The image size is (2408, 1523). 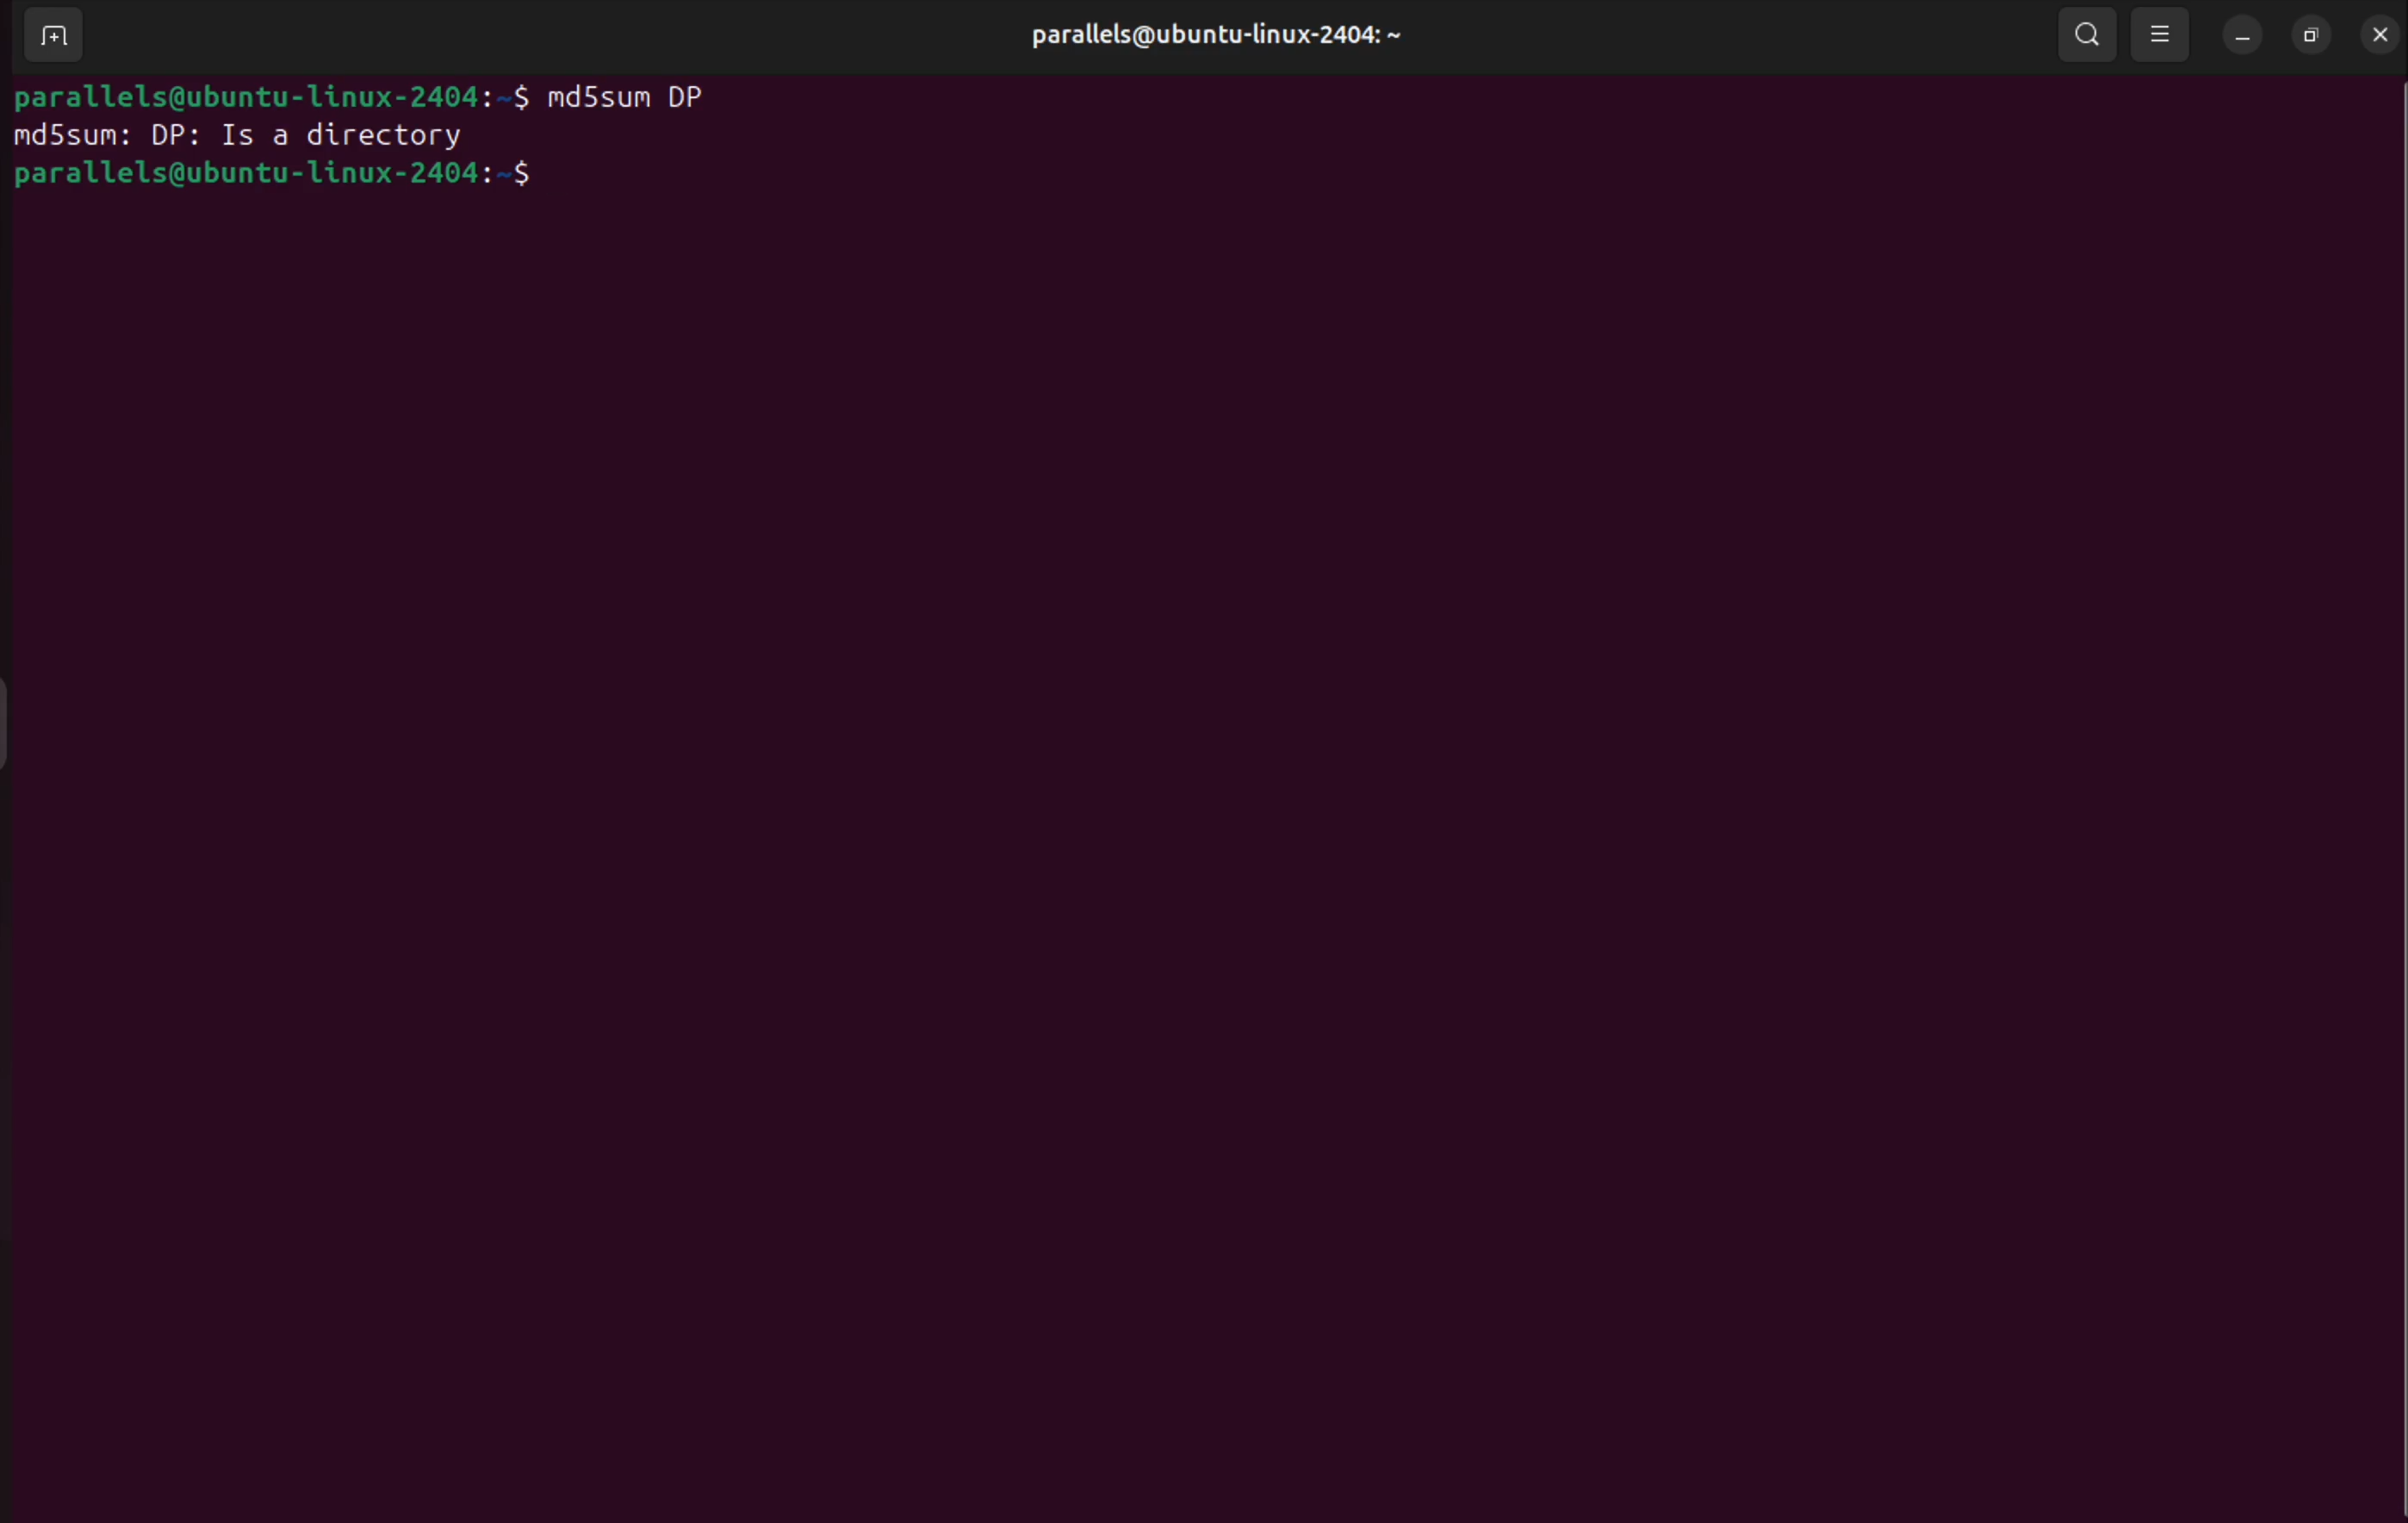 What do you see at coordinates (648, 98) in the screenshot?
I see `md5sum filename` at bounding box center [648, 98].